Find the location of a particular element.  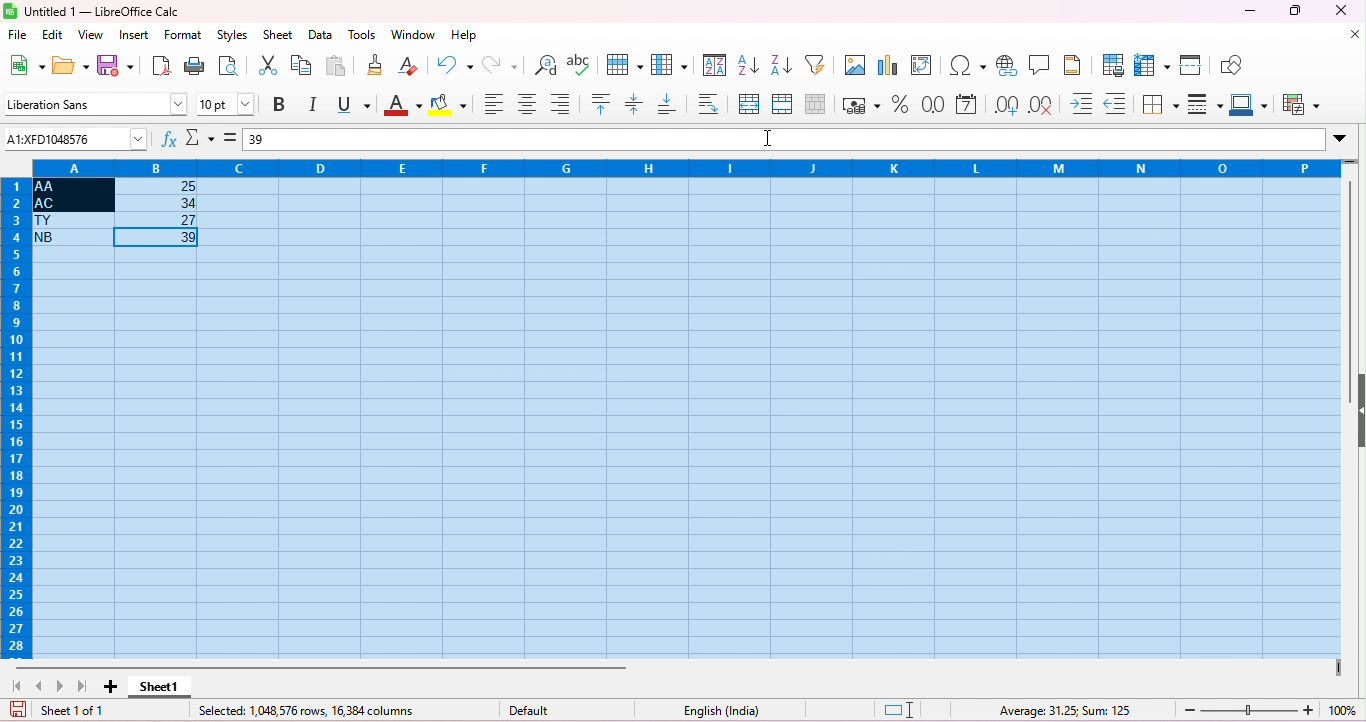

align center is located at coordinates (528, 105).